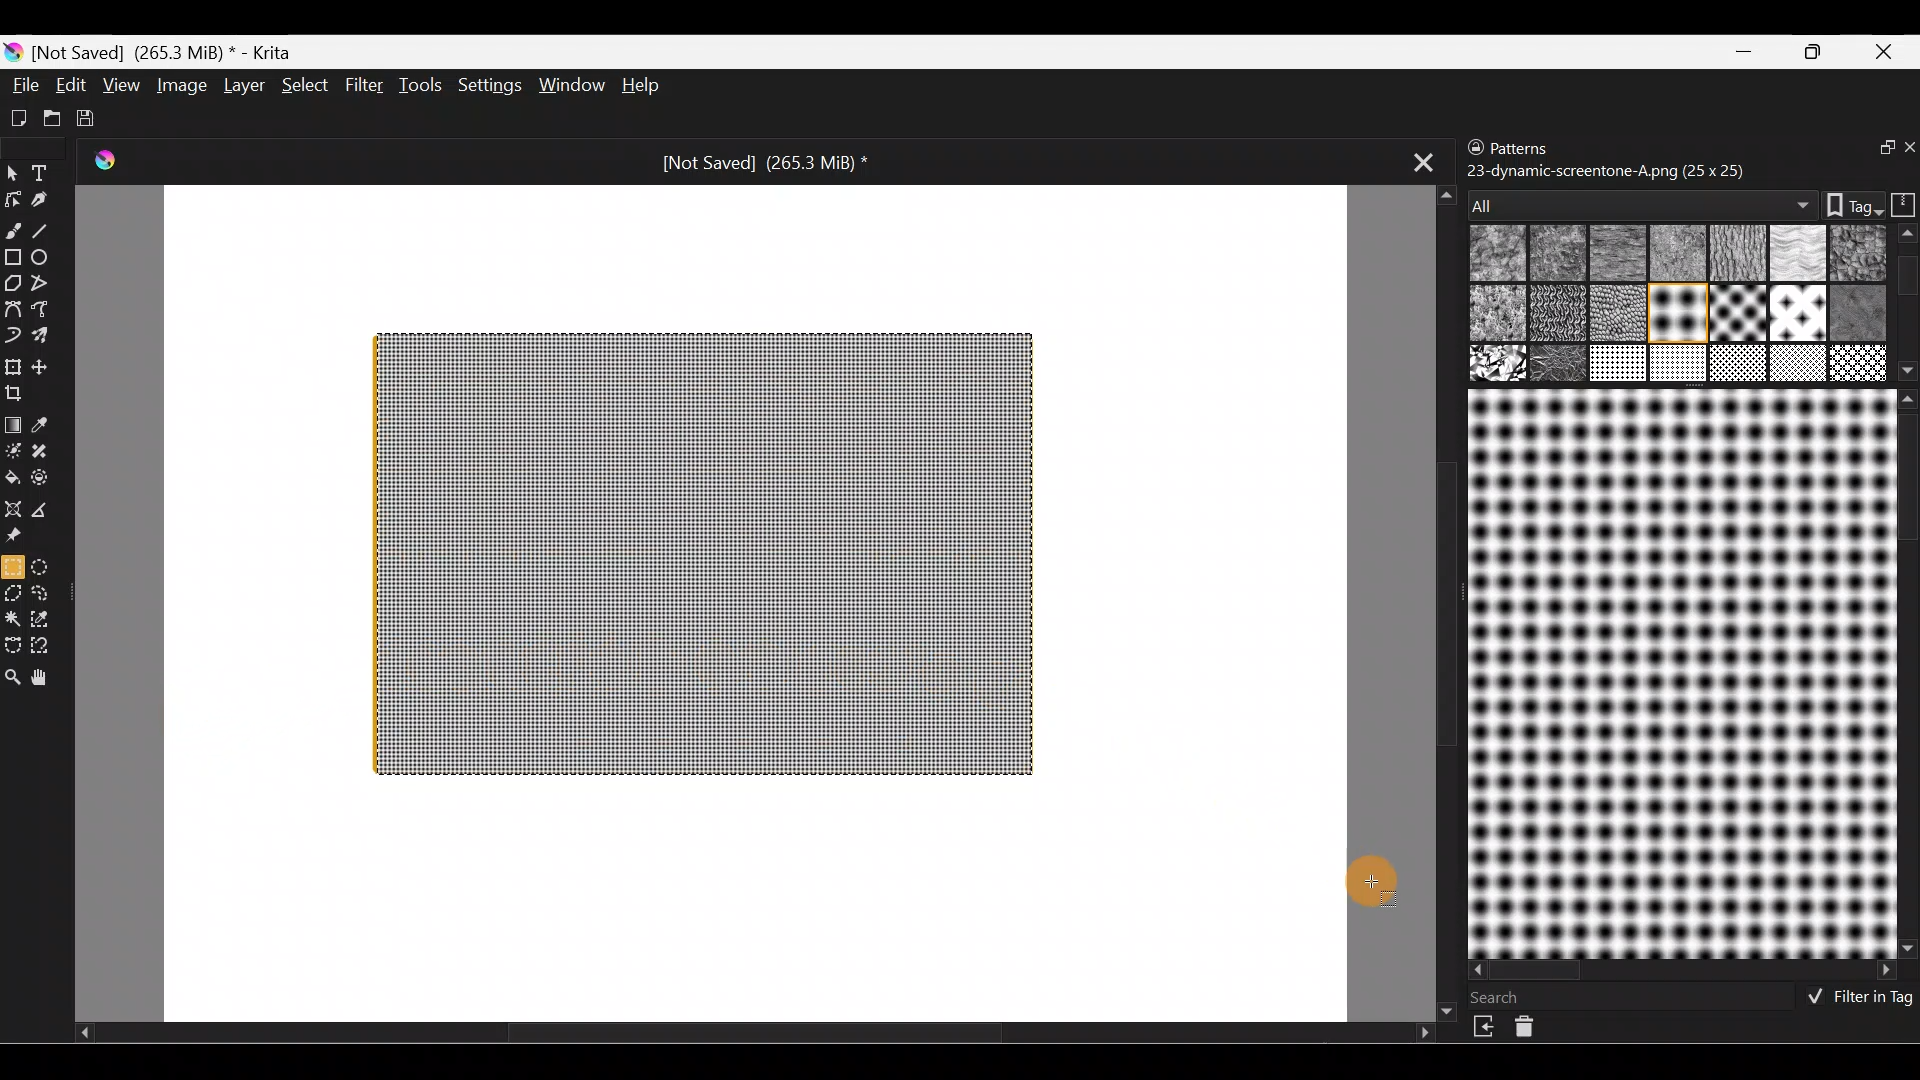 This screenshot has width=1920, height=1080. What do you see at coordinates (1858, 252) in the screenshot?
I see `06 Hard-grain.png` at bounding box center [1858, 252].